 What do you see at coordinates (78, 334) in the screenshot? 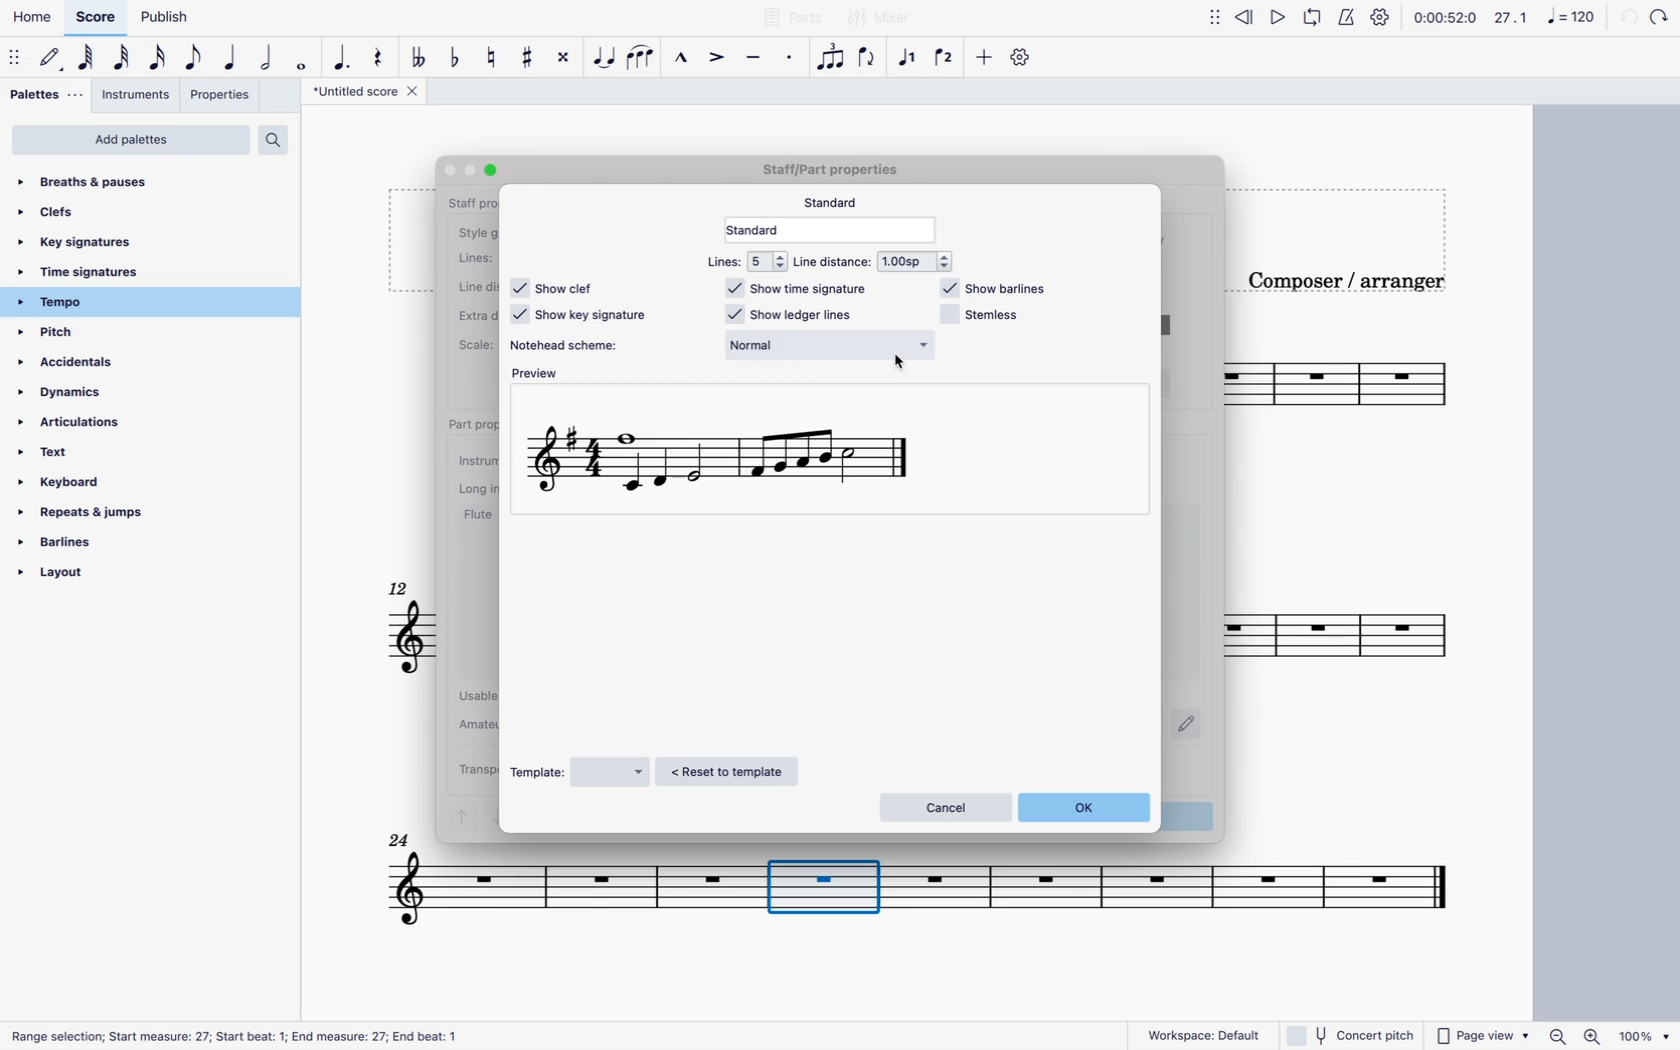
I see `pitch` at bounding box center [78, 334].